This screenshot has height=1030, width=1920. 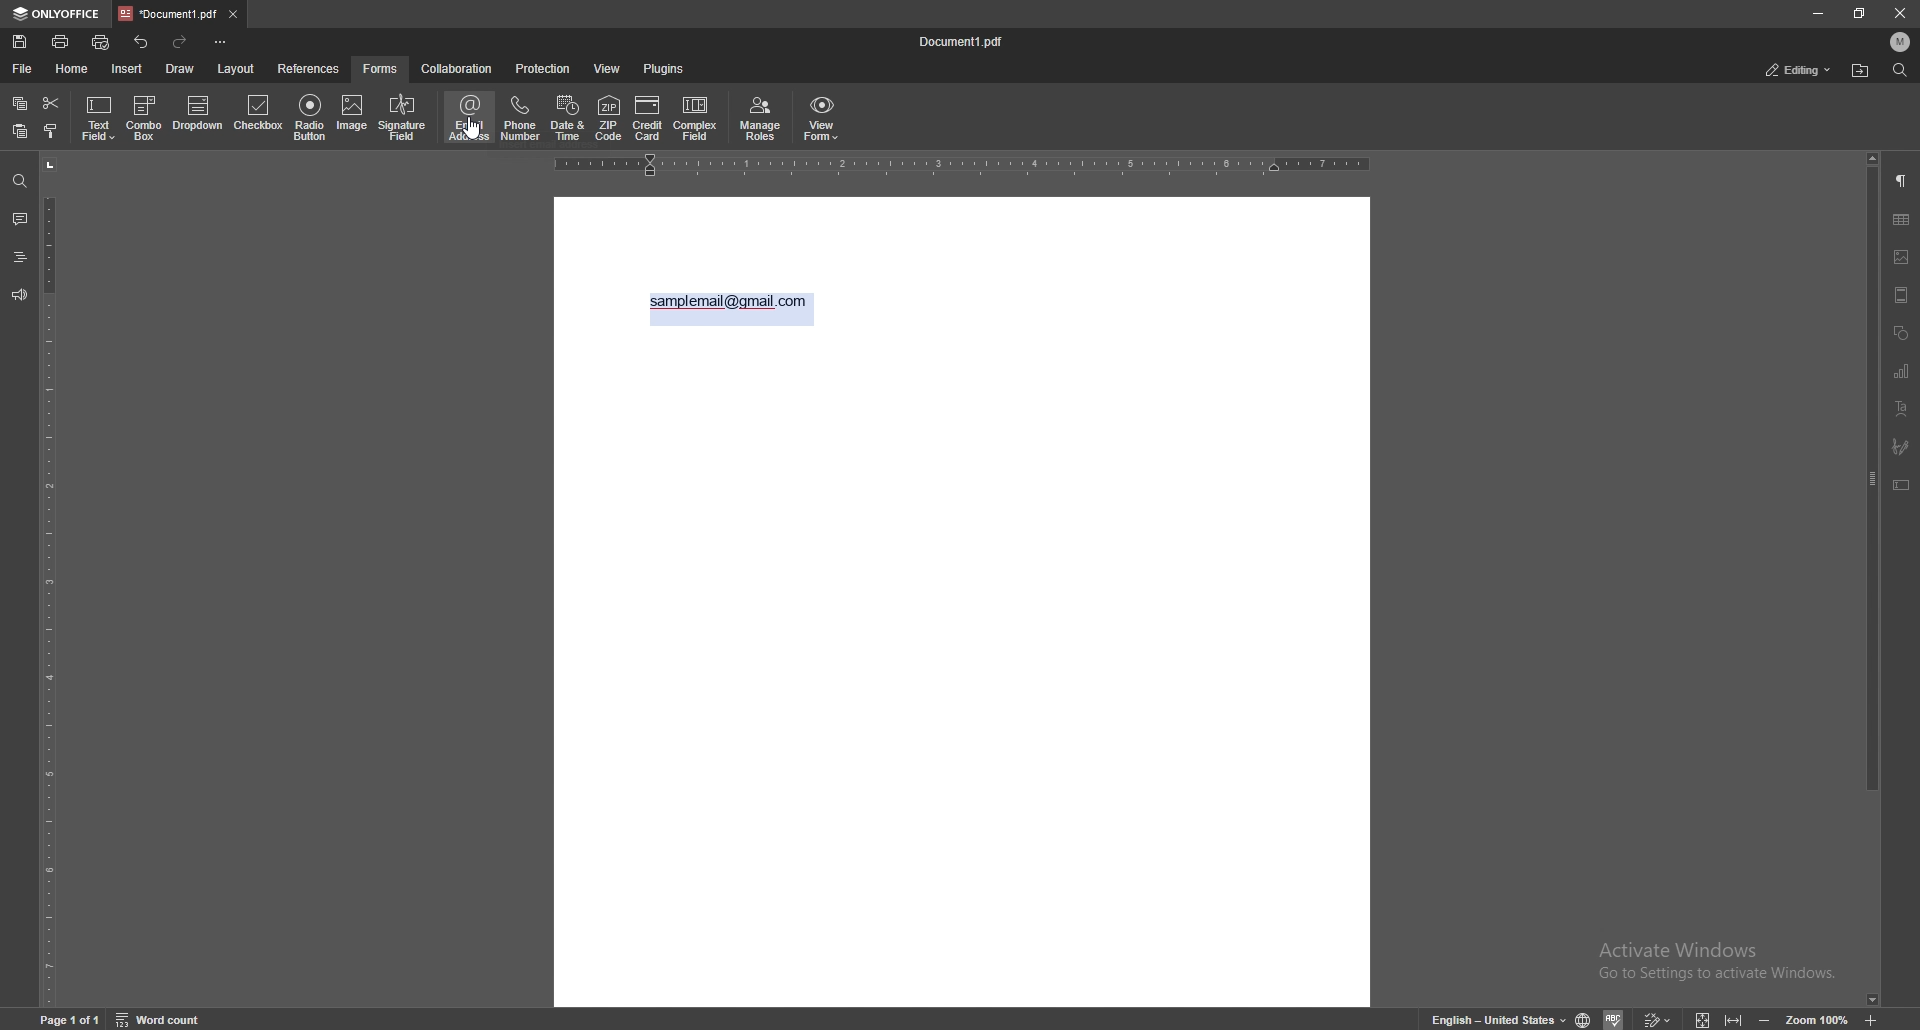 I want to click on chart, so click(x=1904, y=372).